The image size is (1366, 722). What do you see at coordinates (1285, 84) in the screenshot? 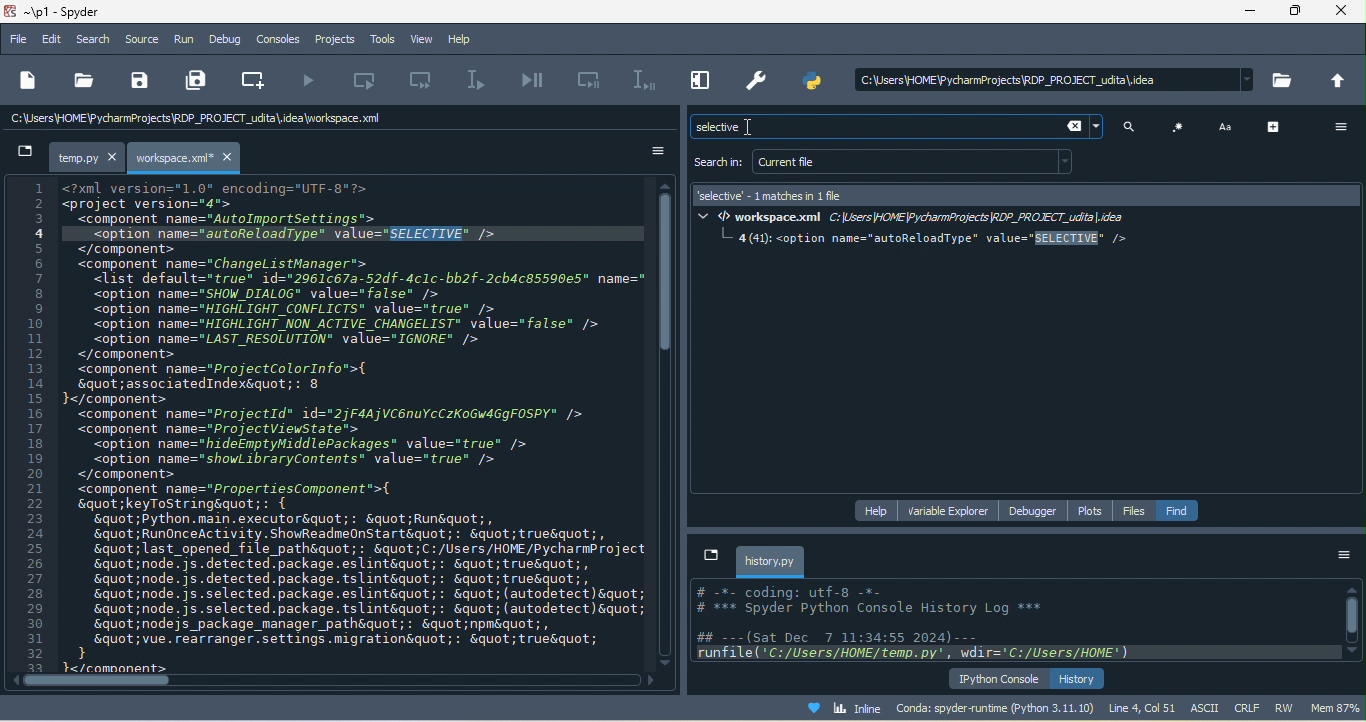
I see `browse` at bounding box center [1285, 84].